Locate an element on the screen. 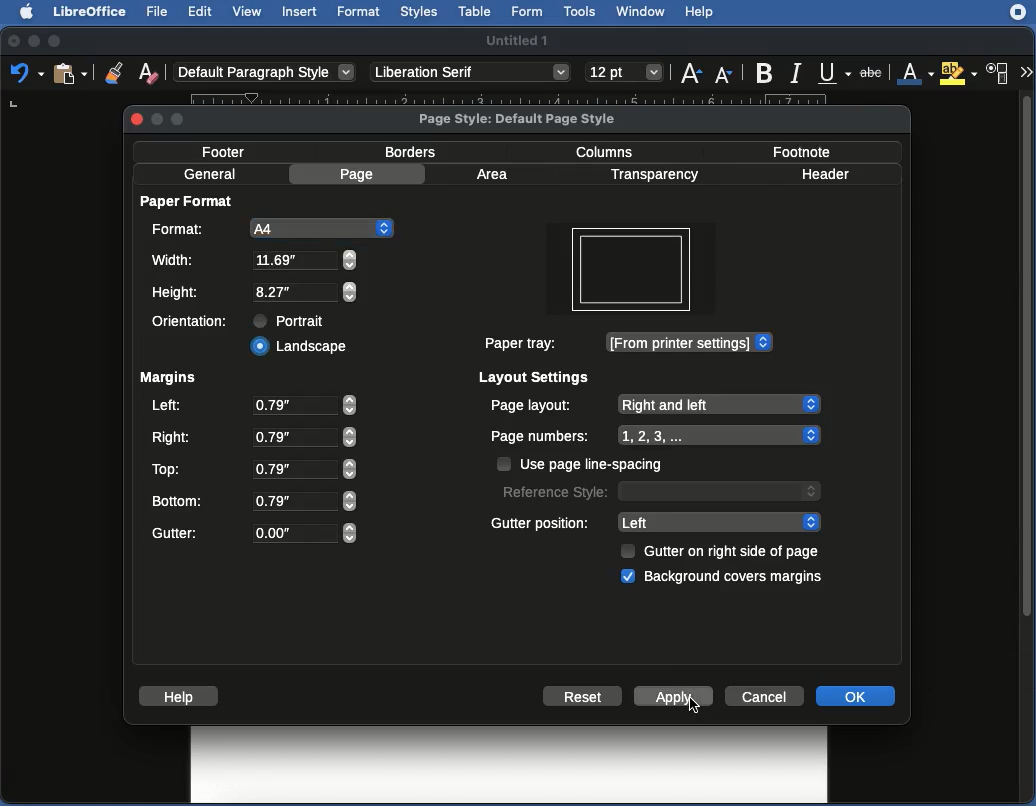  Left is located at coordinates (168, 407).